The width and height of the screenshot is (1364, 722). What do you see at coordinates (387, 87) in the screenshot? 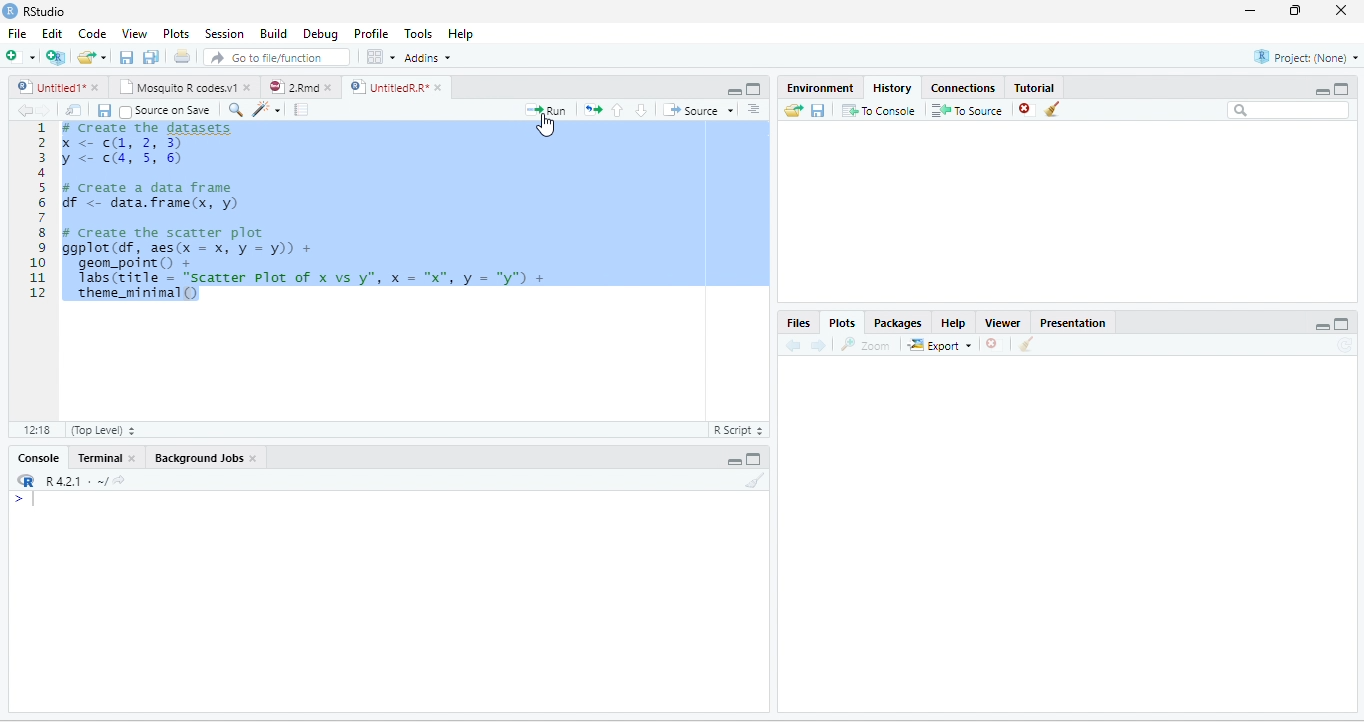
I see `UntitledR.R*` at bounding box center [387, 87].